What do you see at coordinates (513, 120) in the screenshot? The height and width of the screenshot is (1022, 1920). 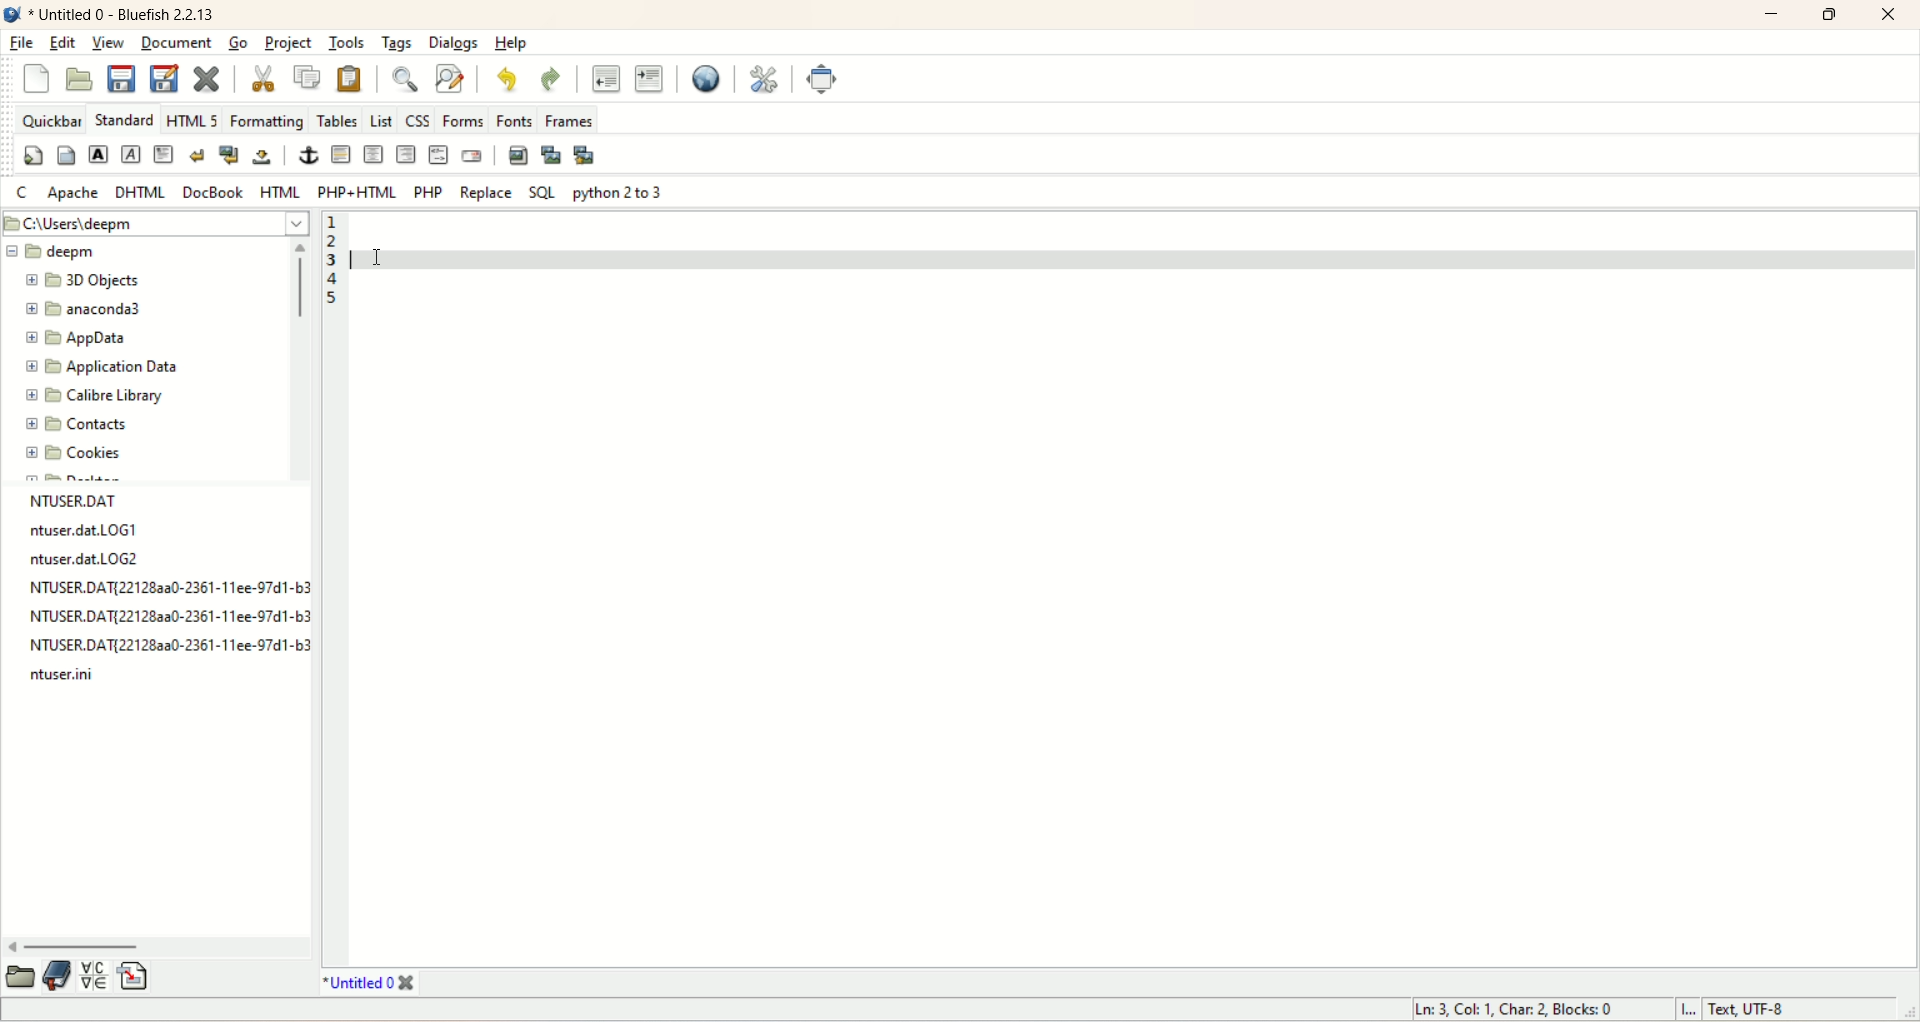 I see `fonts` at bounding box center [513, 120].